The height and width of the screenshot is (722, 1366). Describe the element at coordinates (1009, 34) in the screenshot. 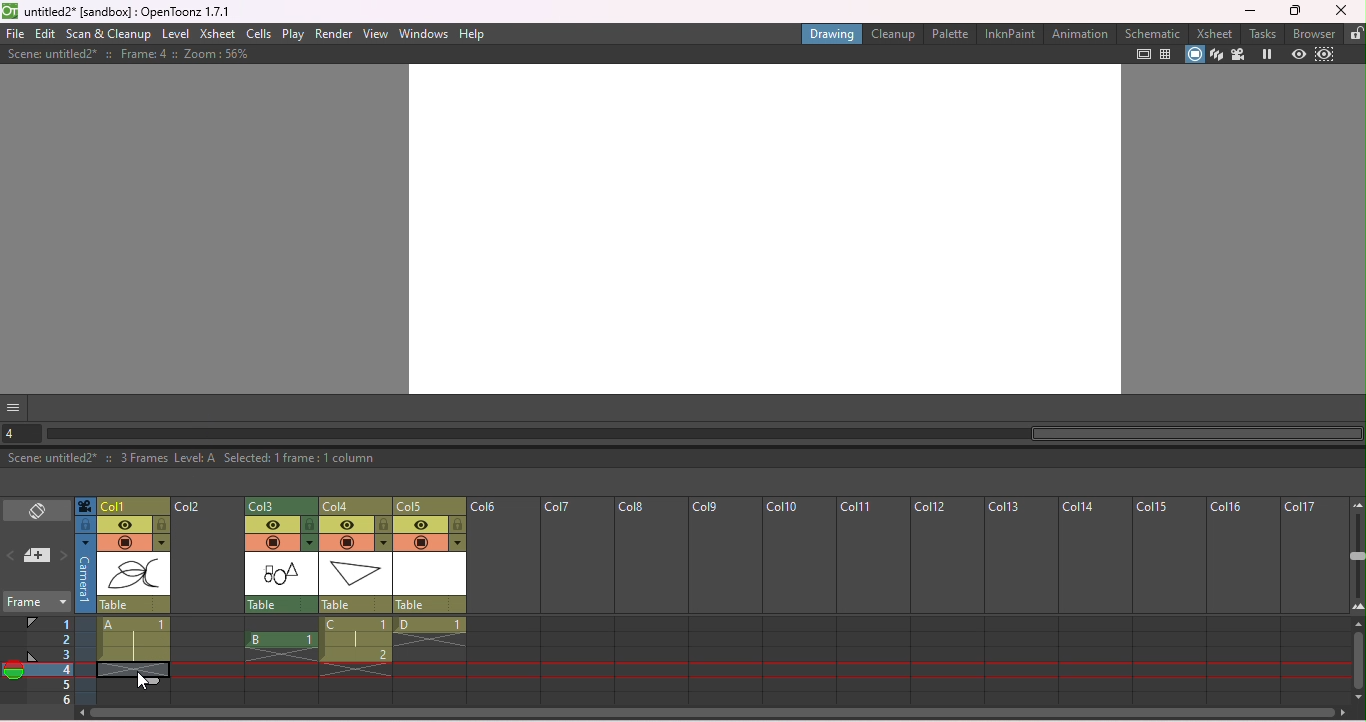

I see `InknPaint` at that location.